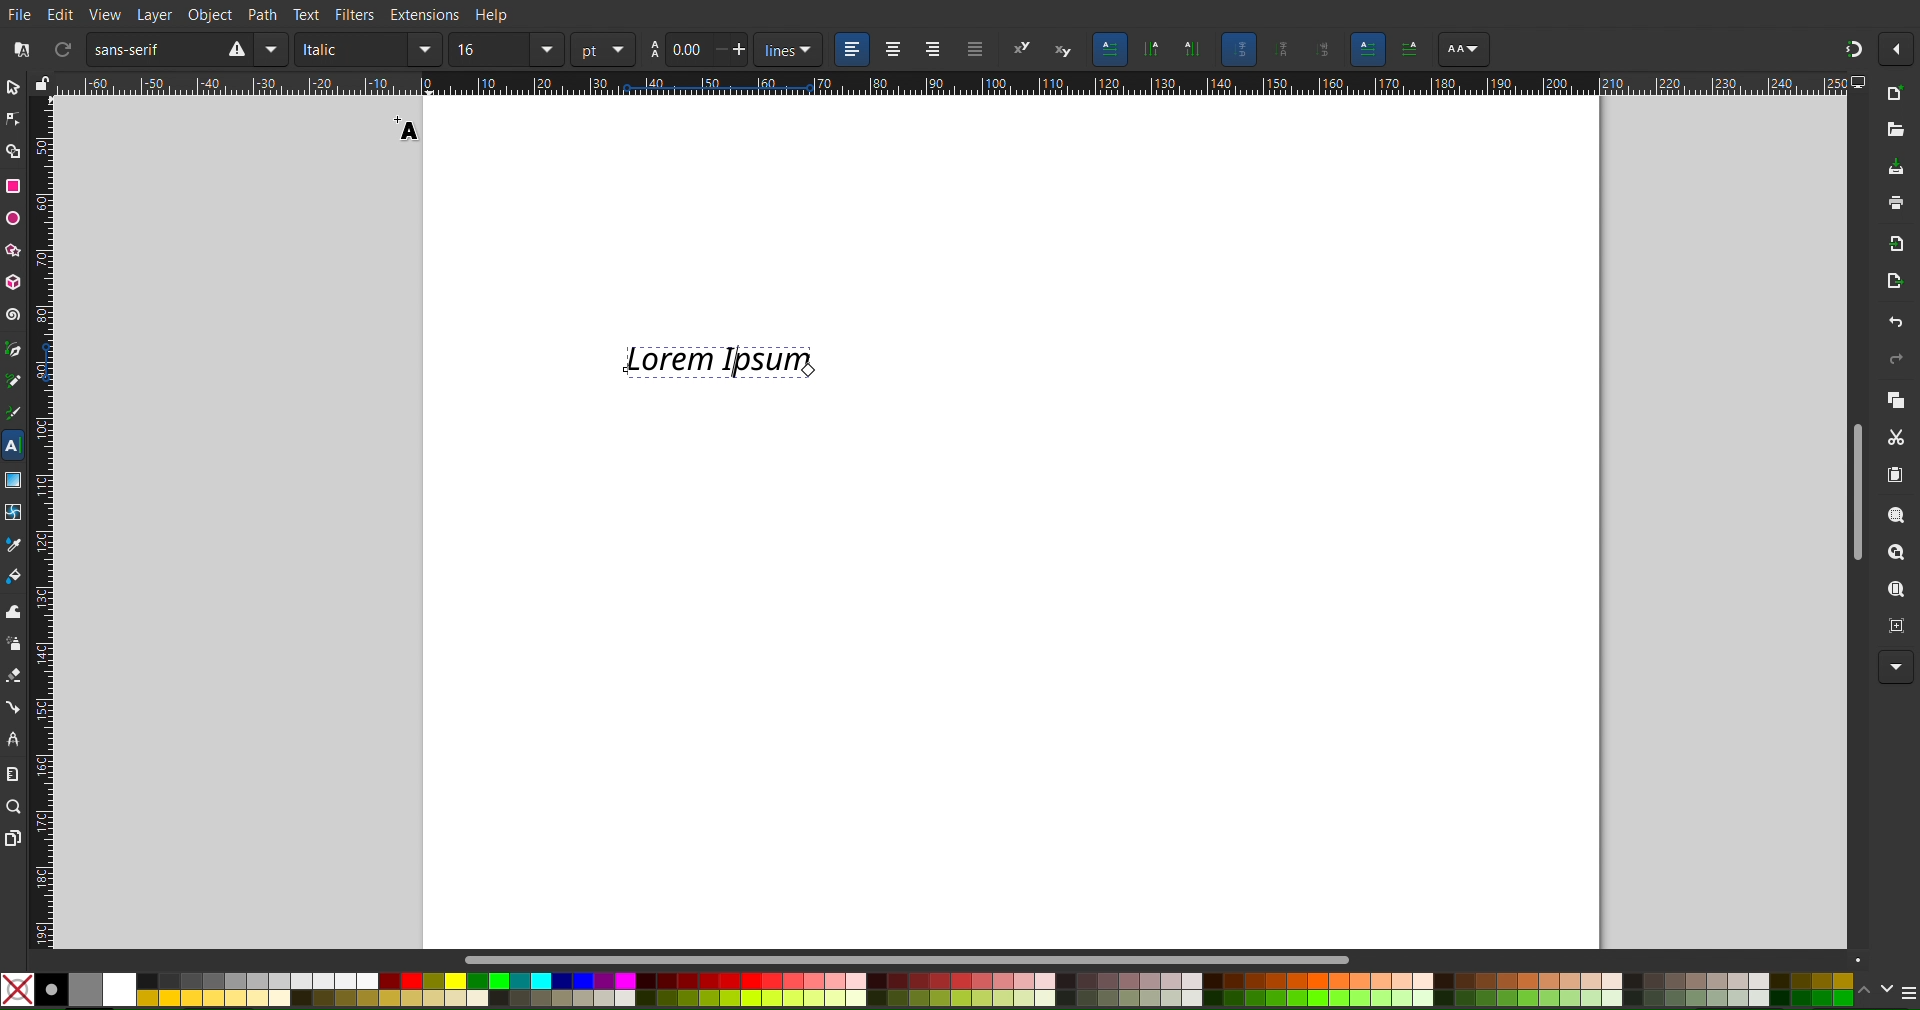 This screenshot has width=1920, height=1010. What do you see at coordinates (1890, 515) in the screenshot?
I see `Zoom Selection` at bounding box center [1890, 515].